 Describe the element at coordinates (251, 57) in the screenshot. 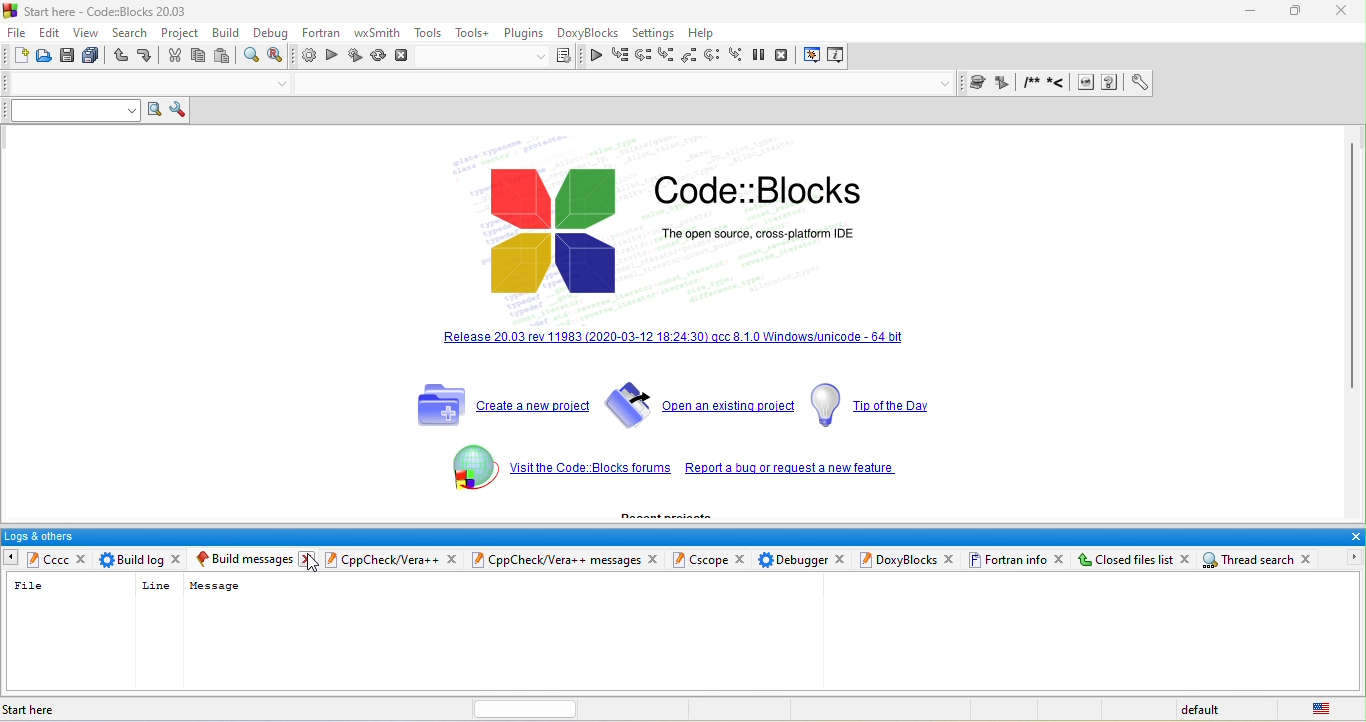

I see `find` at that location.